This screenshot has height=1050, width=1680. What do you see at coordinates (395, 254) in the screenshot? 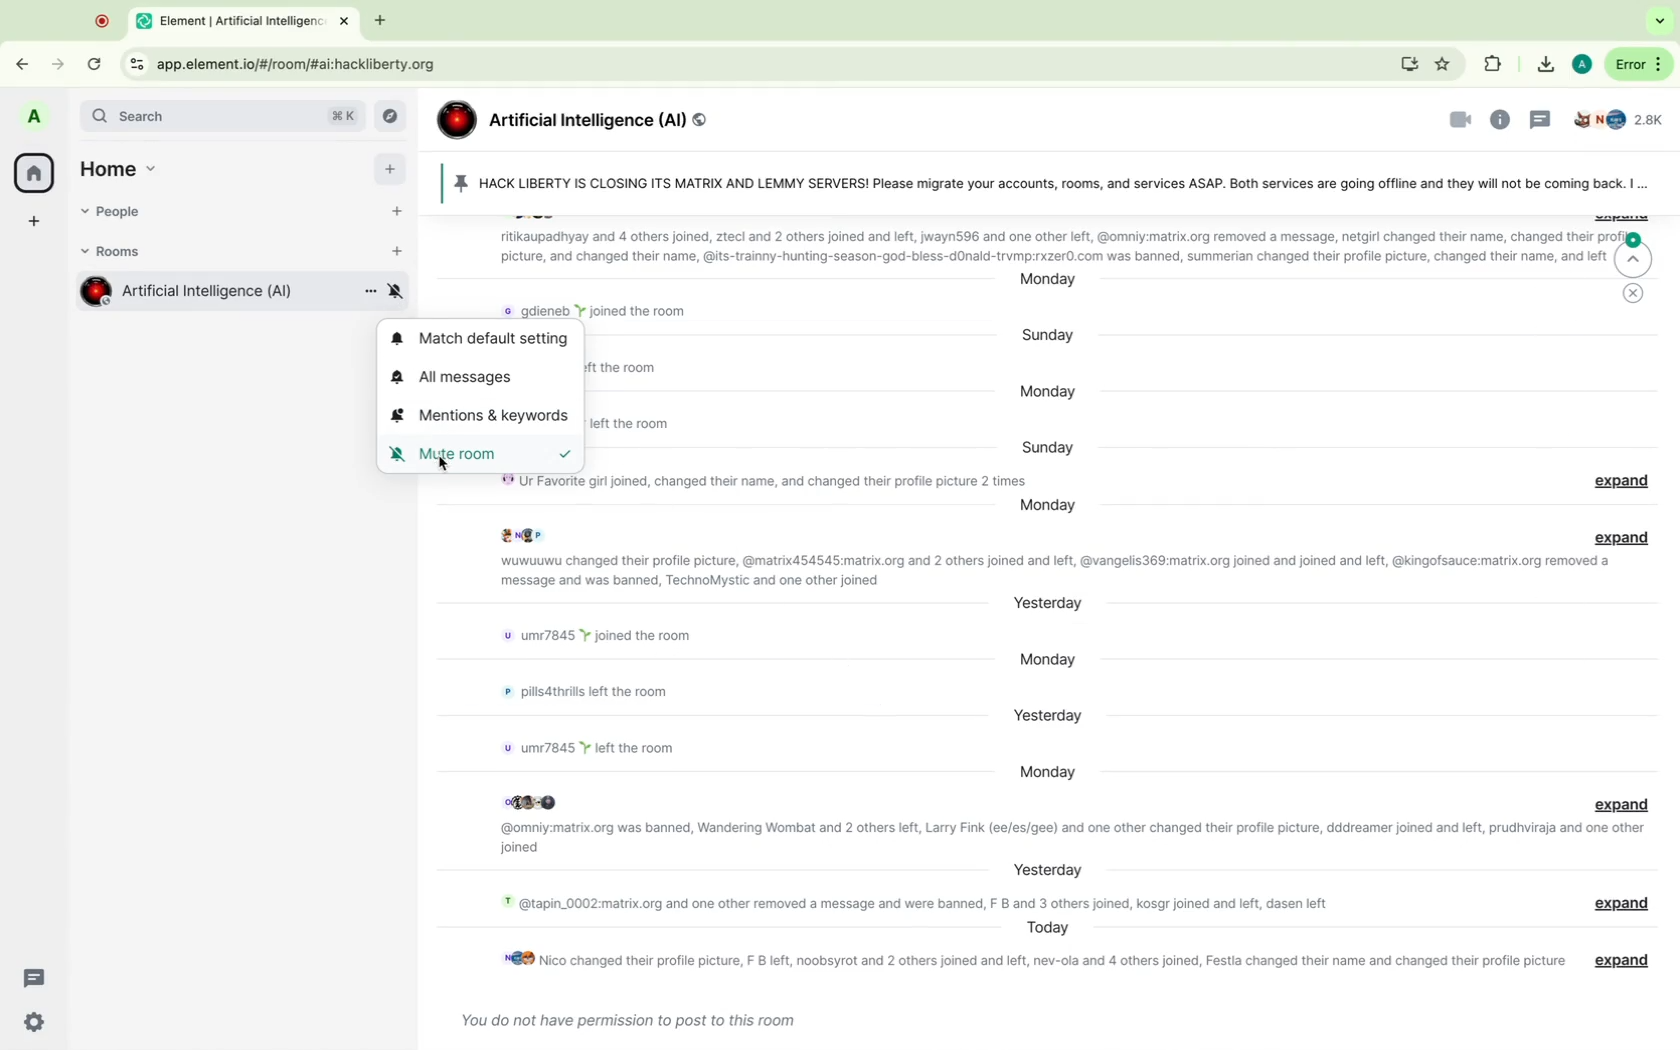
I see `add rooms` at bounding box center [395, 254].